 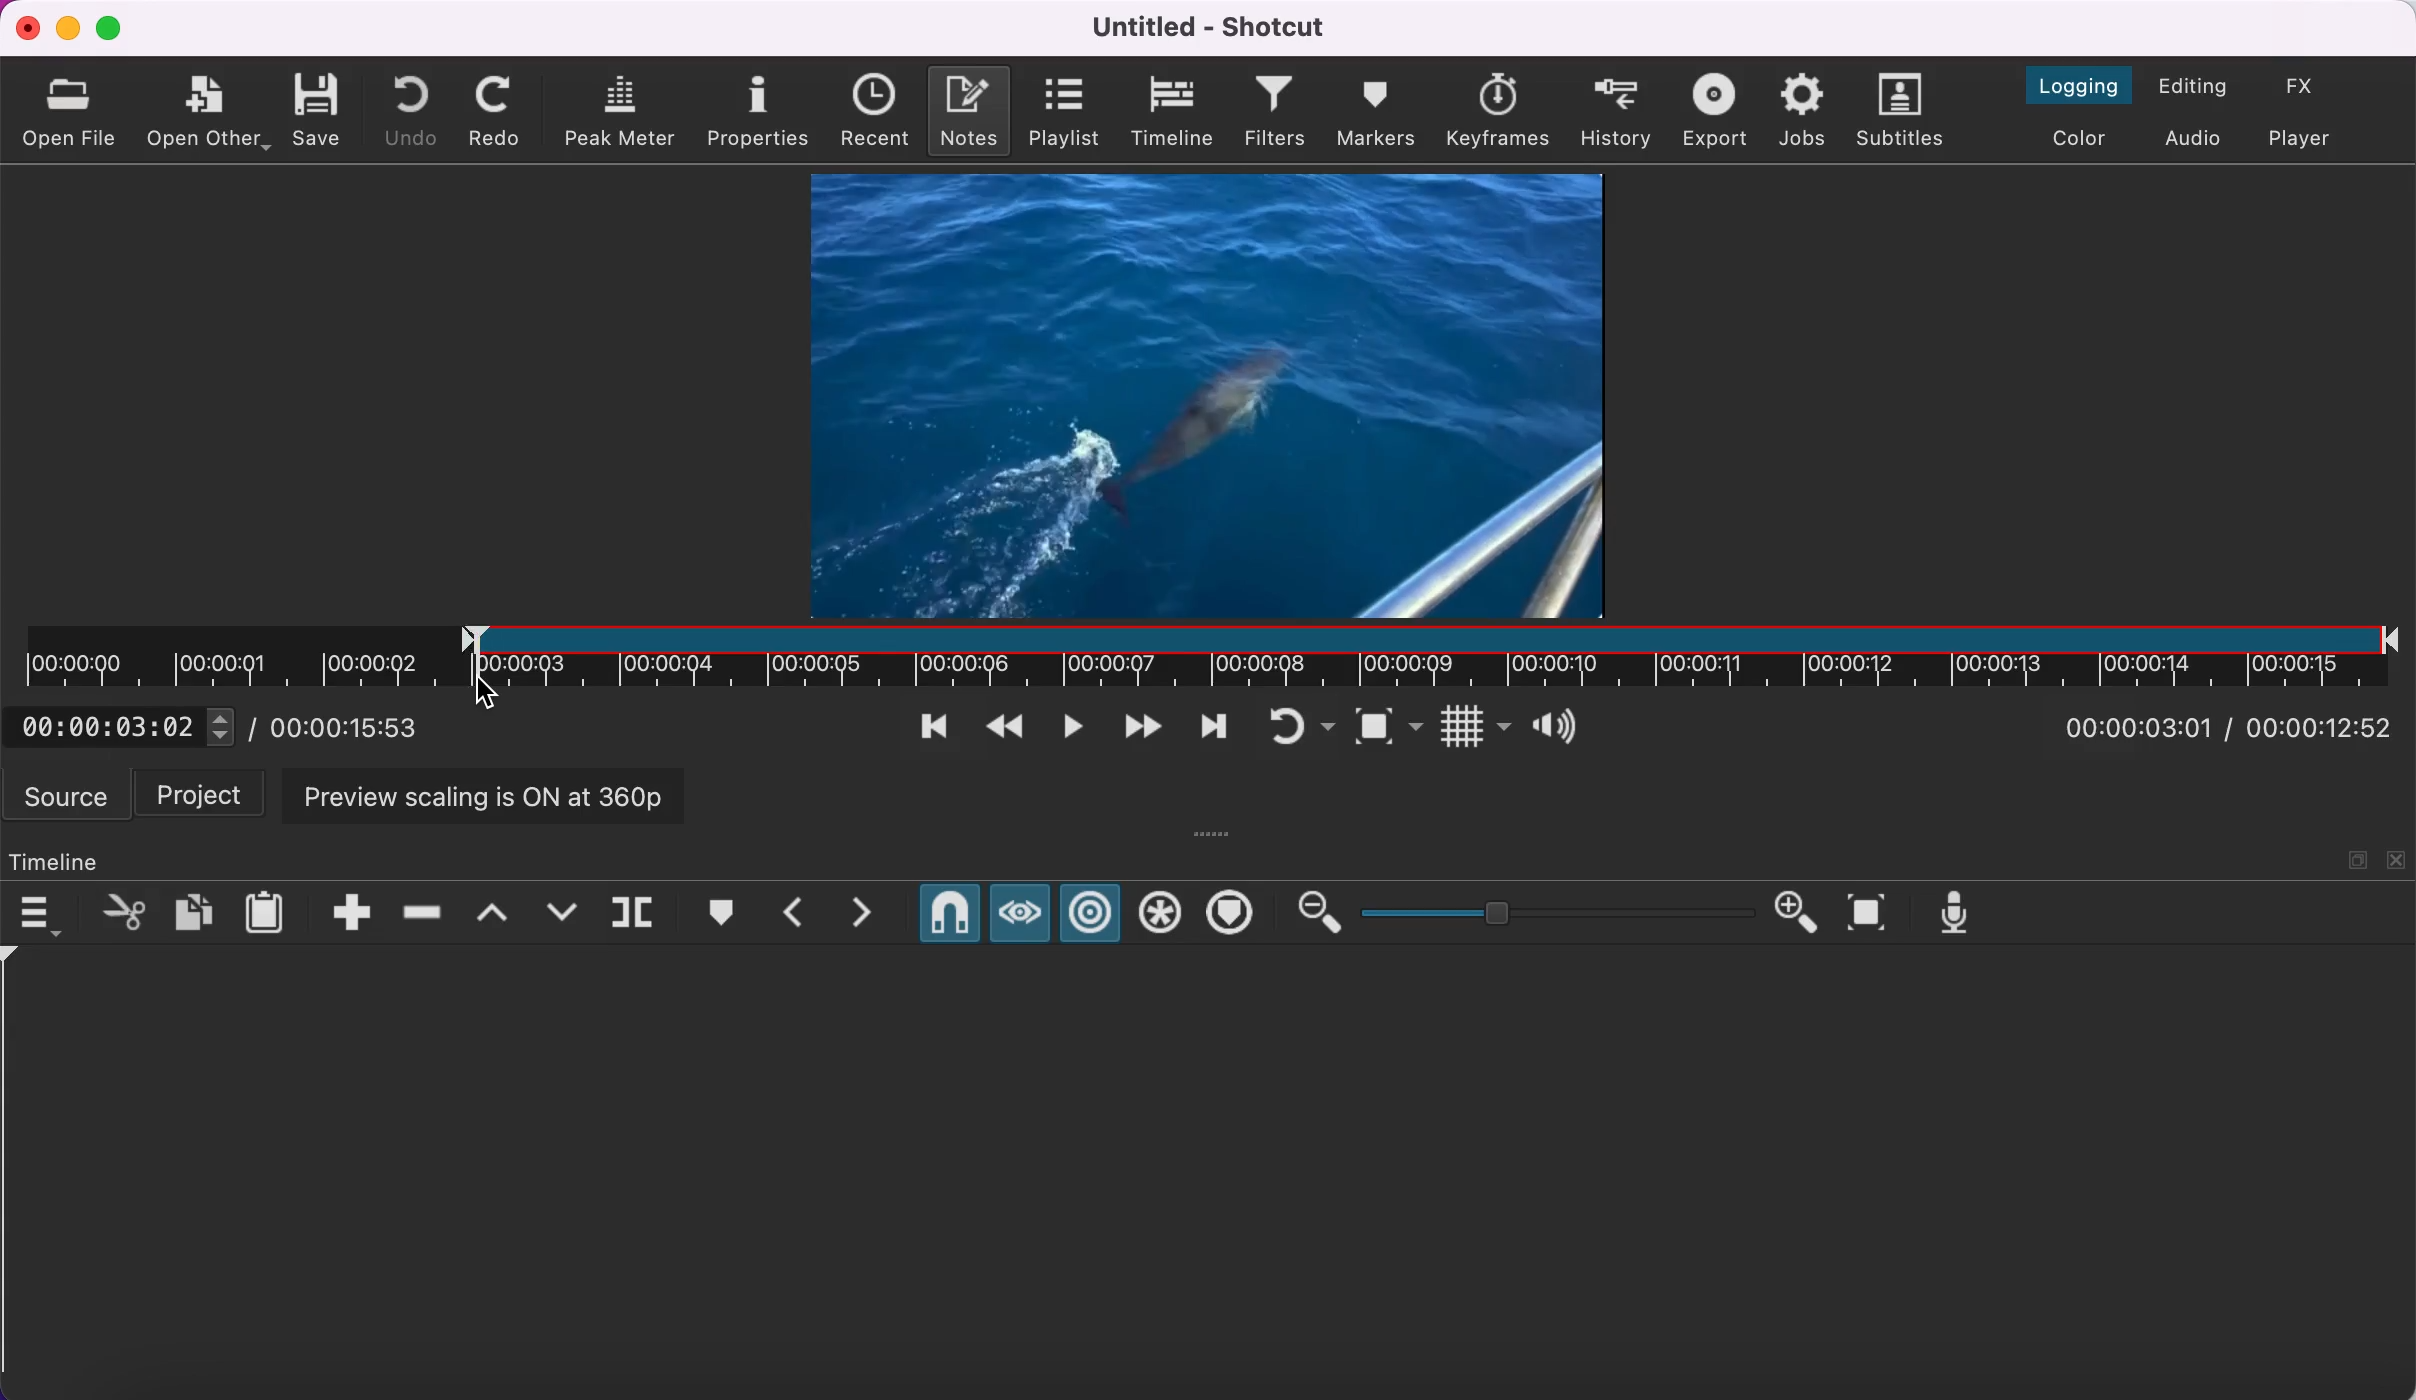 I want to click on ripple delete, so click(x=420, y=914).